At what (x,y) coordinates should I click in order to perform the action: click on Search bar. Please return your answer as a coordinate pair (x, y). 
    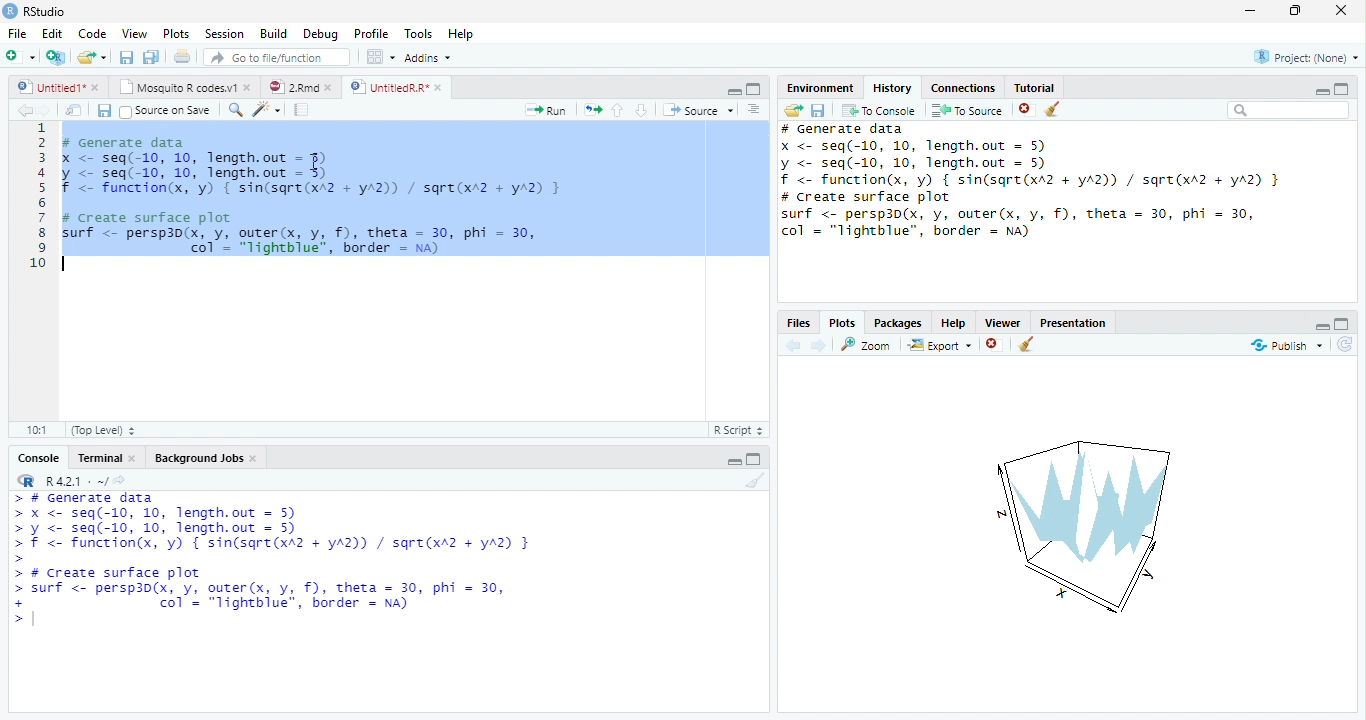
    Looking at the image, I should click on (1288, 110).